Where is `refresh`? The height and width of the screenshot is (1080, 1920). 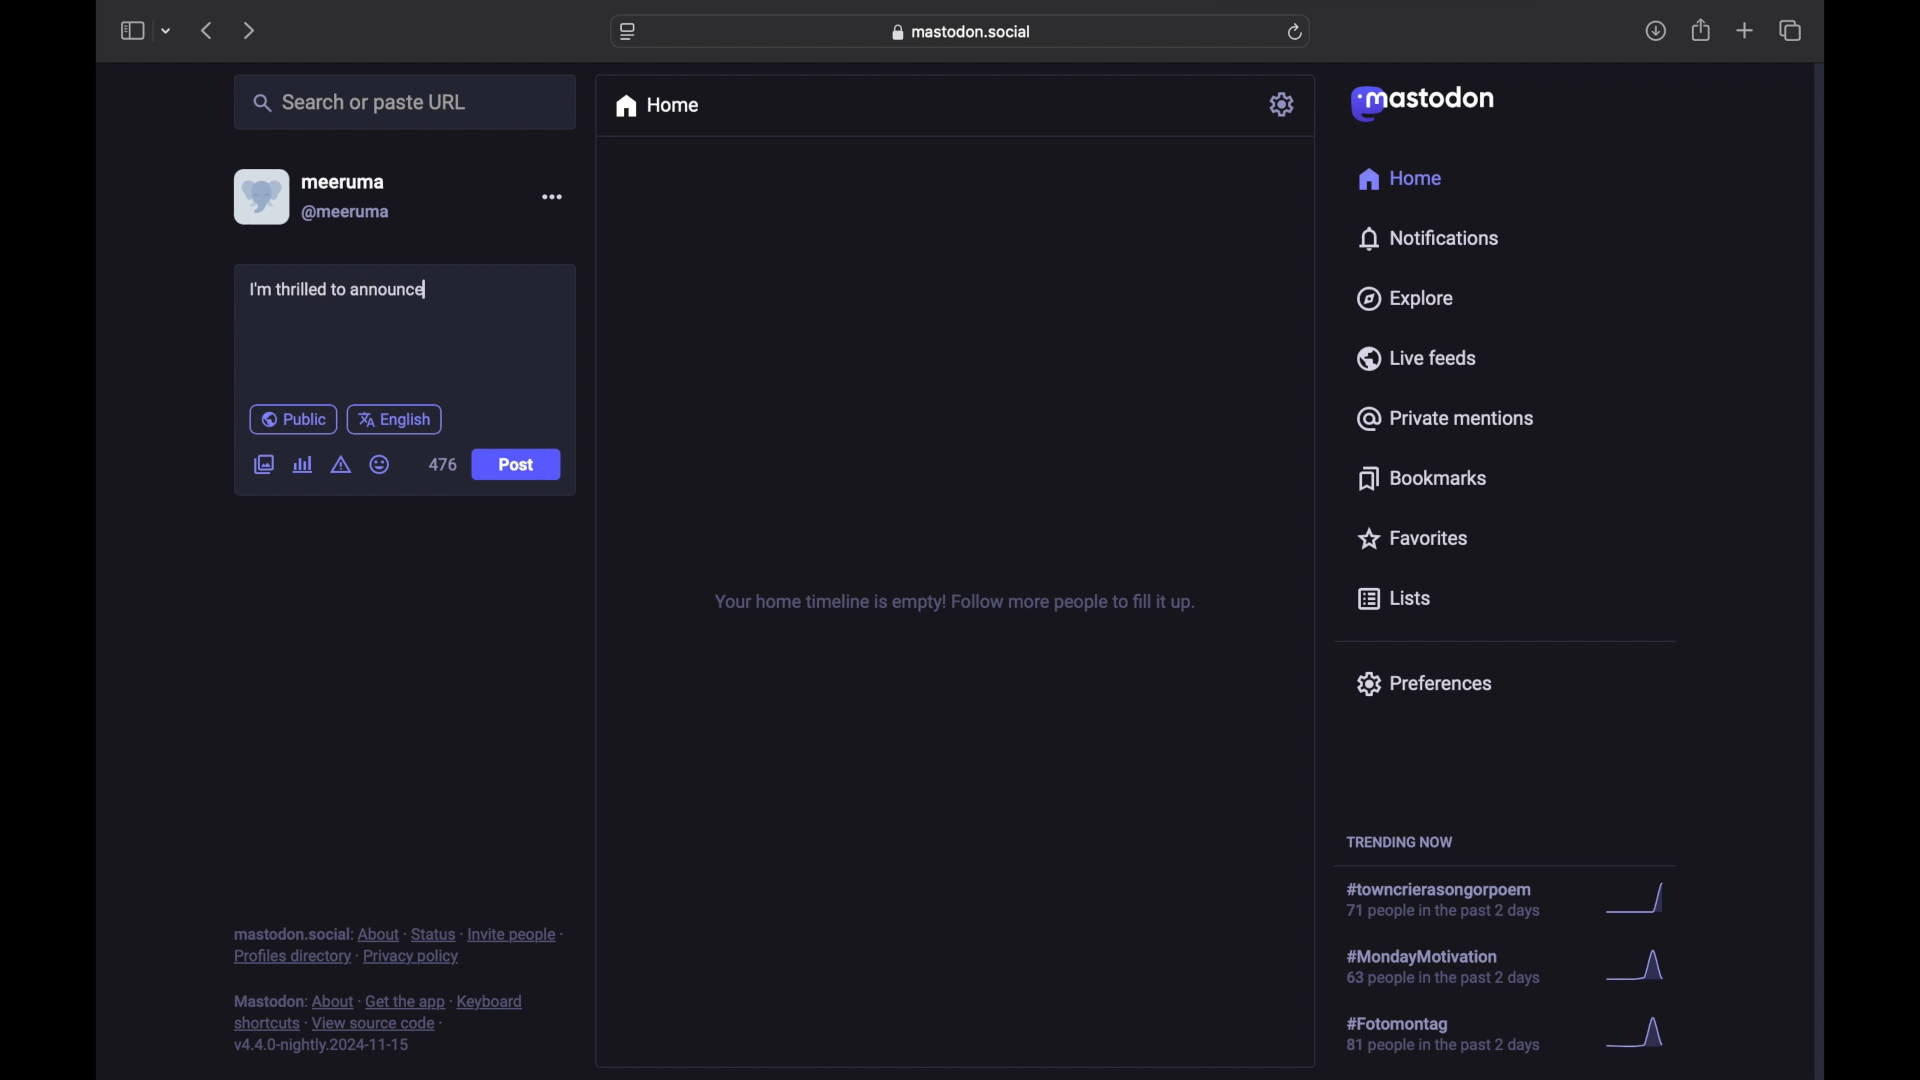
refresh is located at coordinates (1295, 32).